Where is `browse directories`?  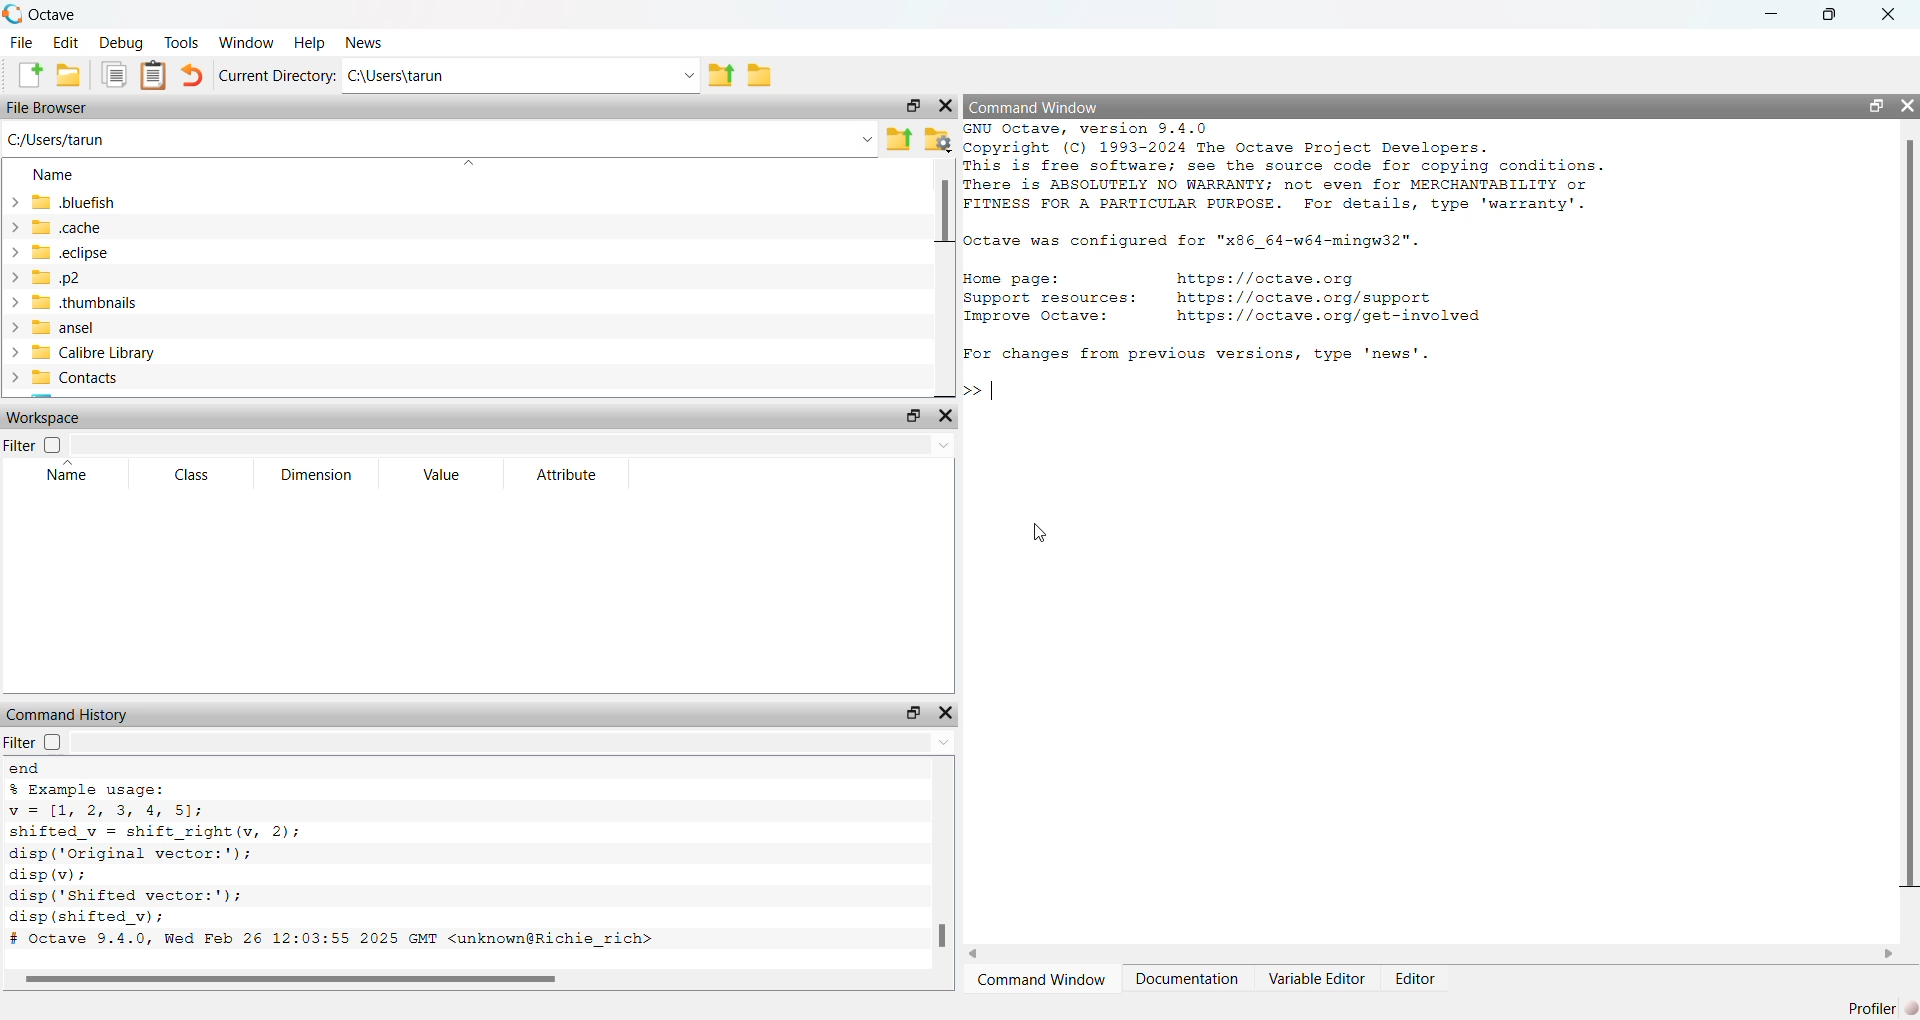
browse directories is located at coordinates (762, 76).